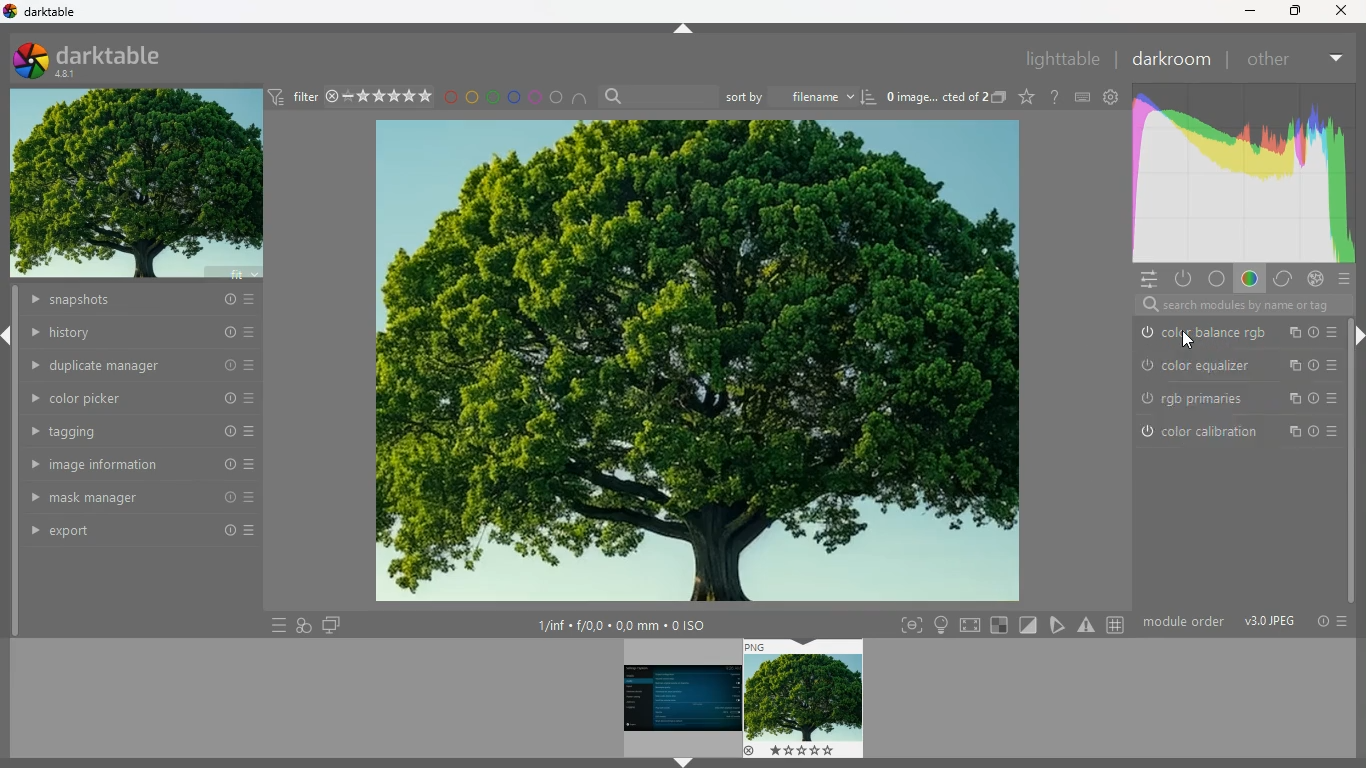 This screenshot has width=1366, height=768. What do you see at coordinates (137, 186) in the screenshot?
I see `image` at bounding box center [137, 186].